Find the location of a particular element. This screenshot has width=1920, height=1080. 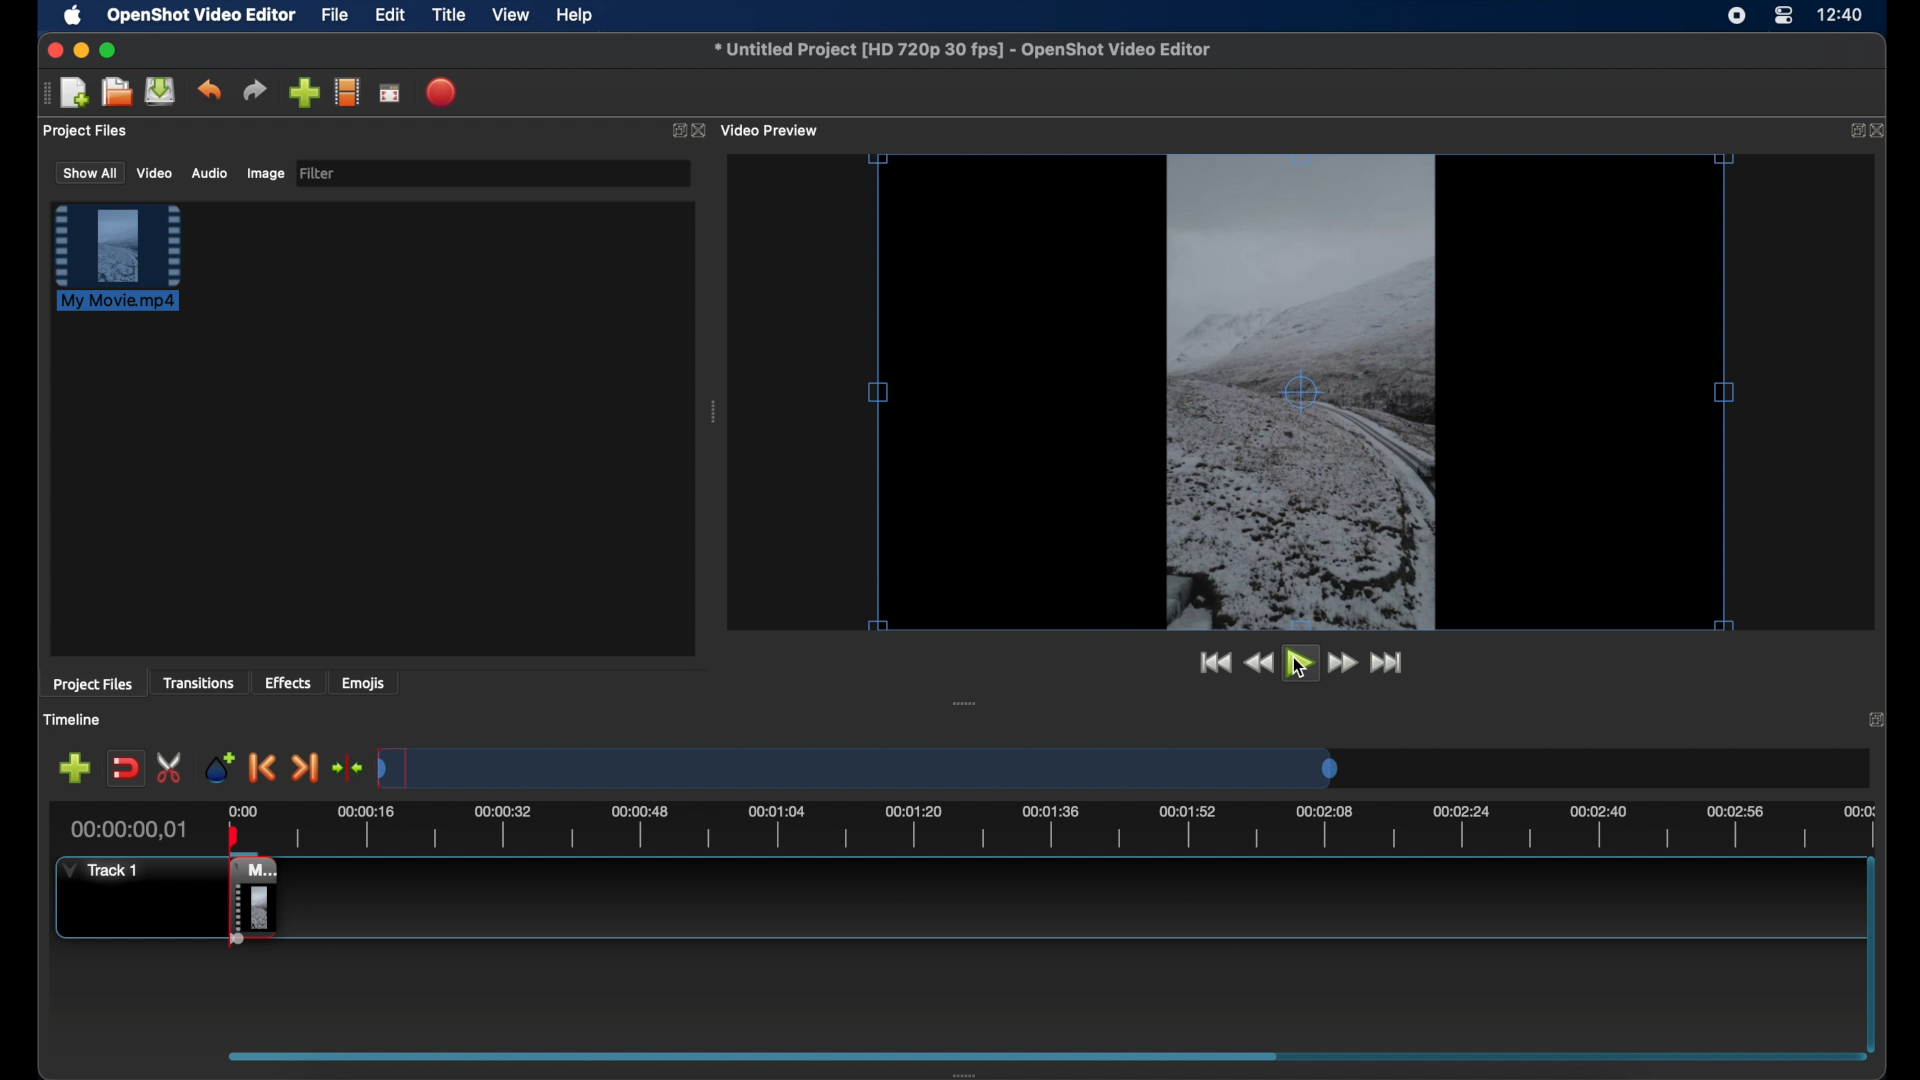

close is located at coordinates (1881, 132).